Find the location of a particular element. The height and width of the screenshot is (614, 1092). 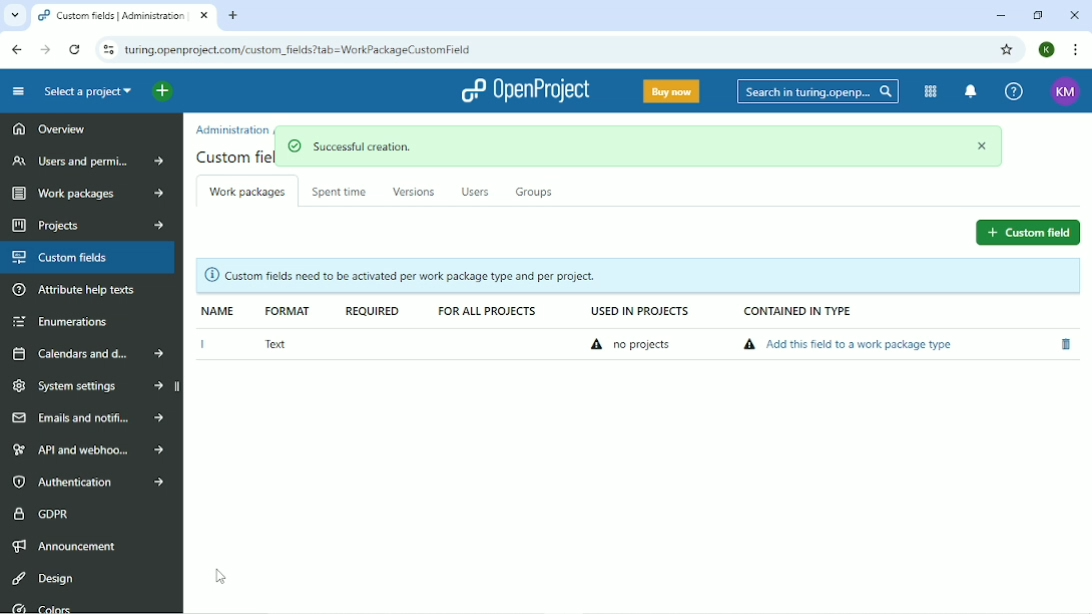

Design is located at coordinates (43, 577).